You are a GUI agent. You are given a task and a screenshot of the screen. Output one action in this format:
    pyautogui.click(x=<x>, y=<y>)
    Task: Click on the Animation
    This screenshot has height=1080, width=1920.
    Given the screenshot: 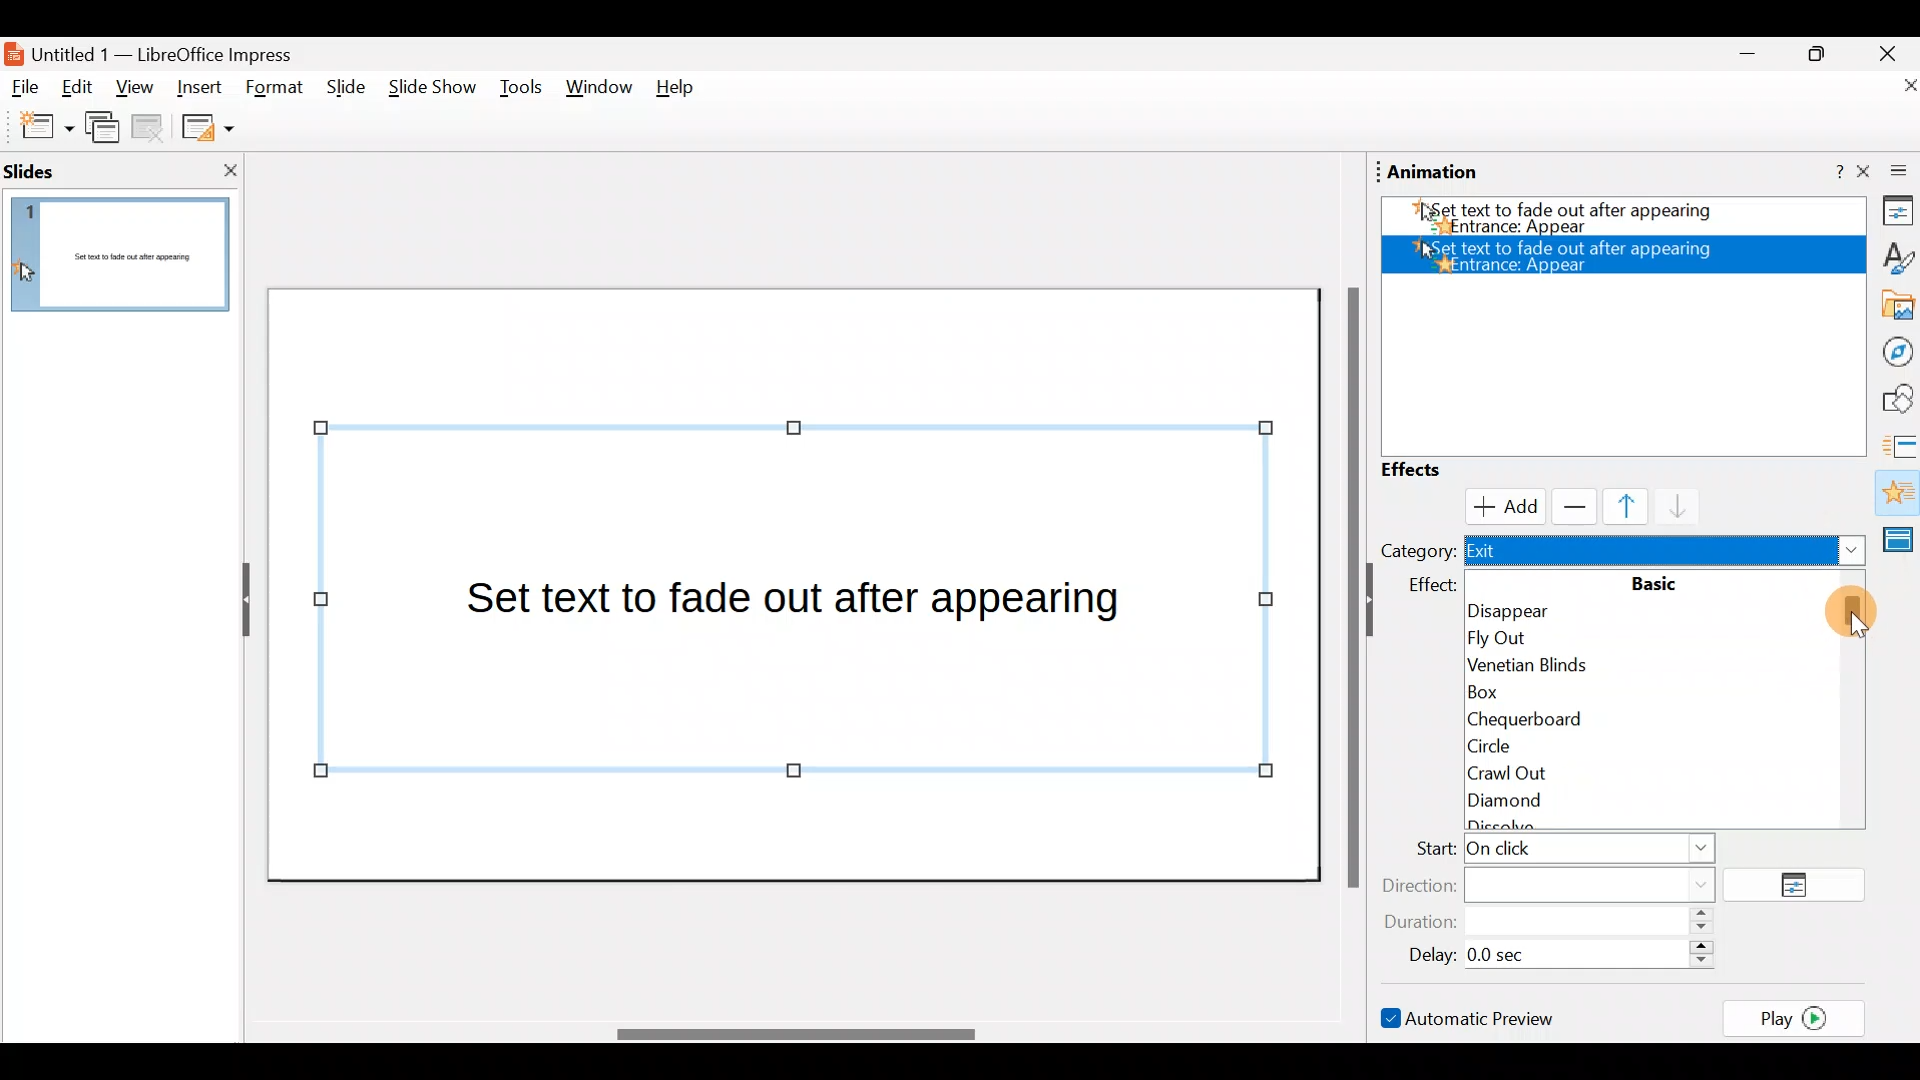 What is the action you would take?
    pyautogui.click(x=1434, y=172)
    